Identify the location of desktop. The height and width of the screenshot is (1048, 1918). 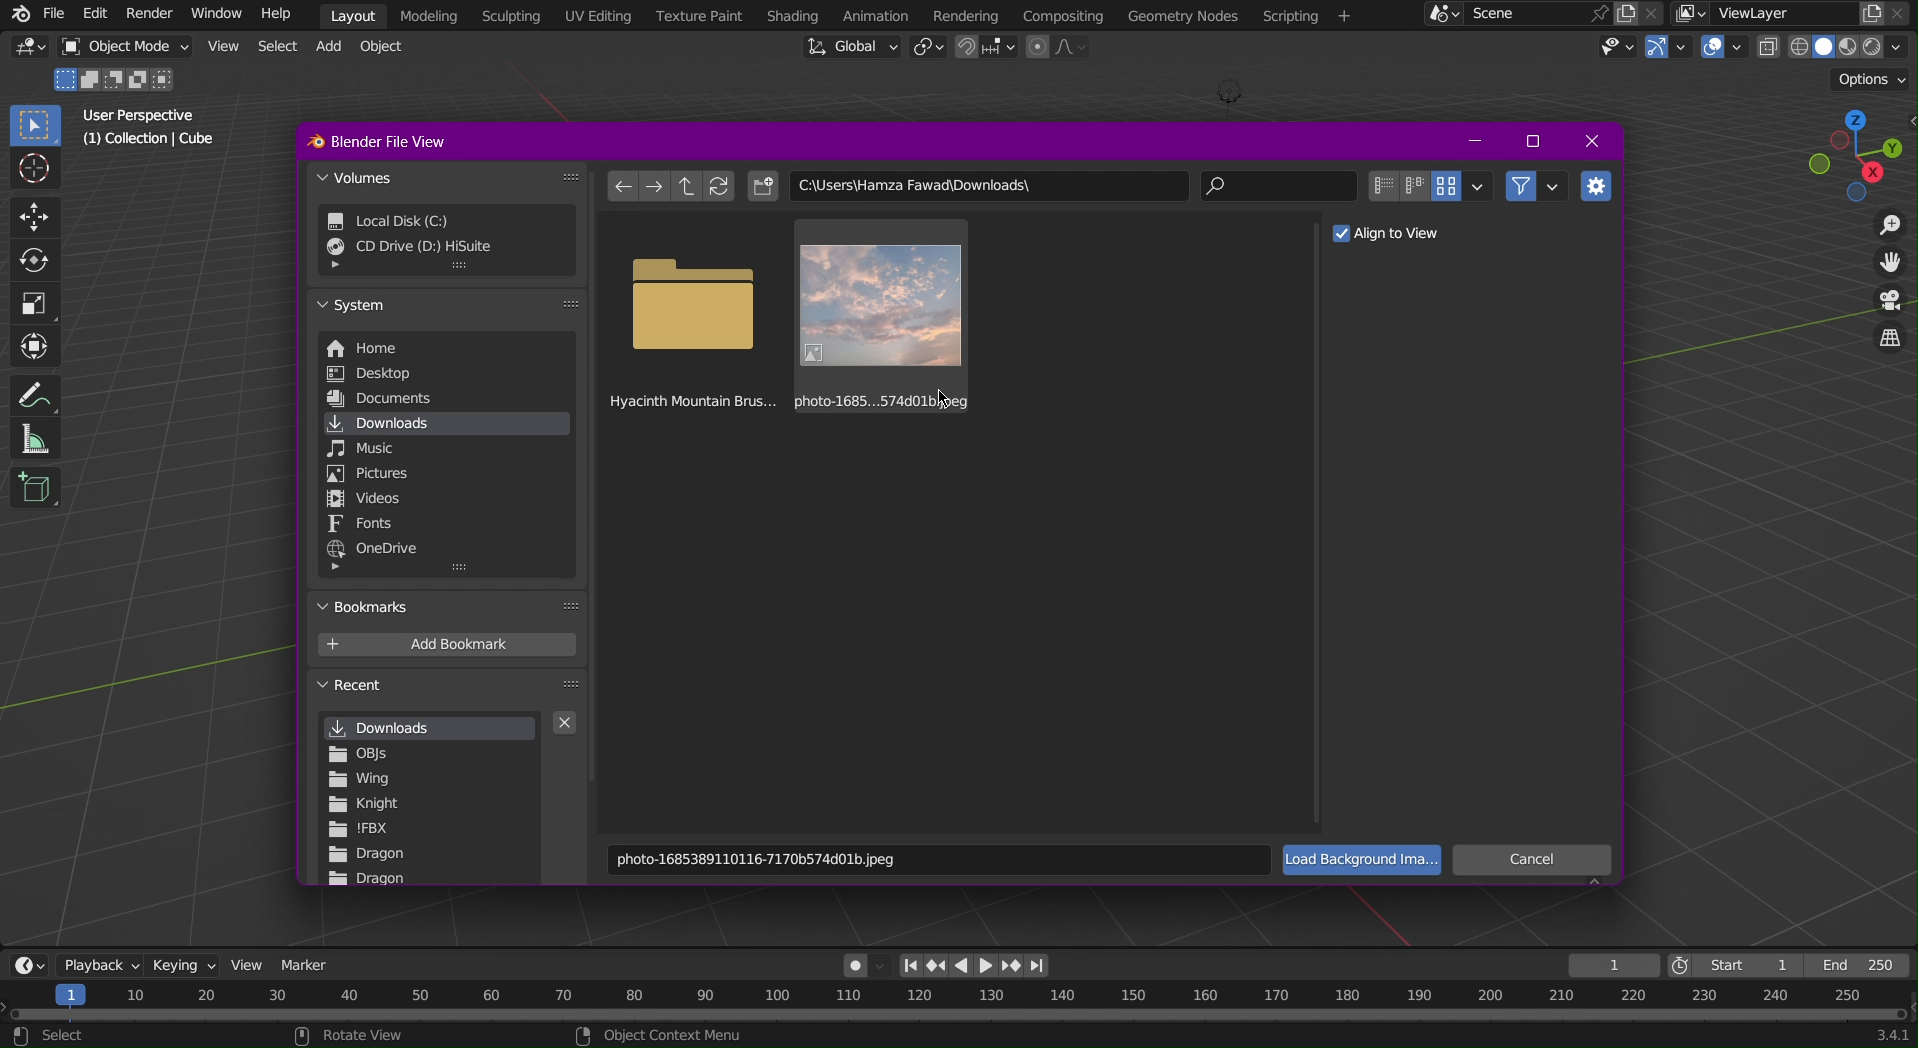
(392, 373).